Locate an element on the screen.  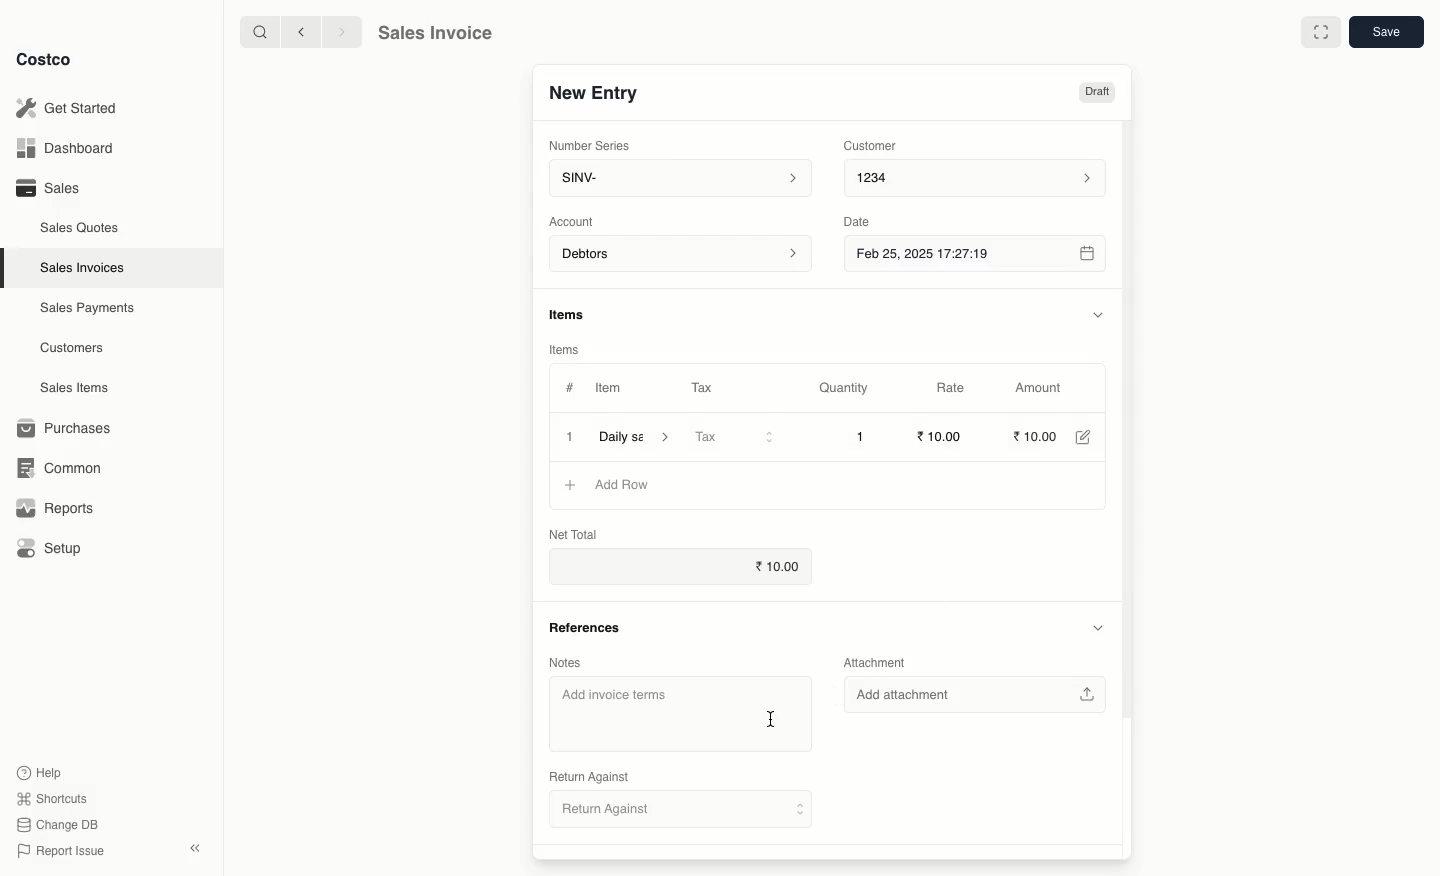
Forward is located at coordinates (341, 33).